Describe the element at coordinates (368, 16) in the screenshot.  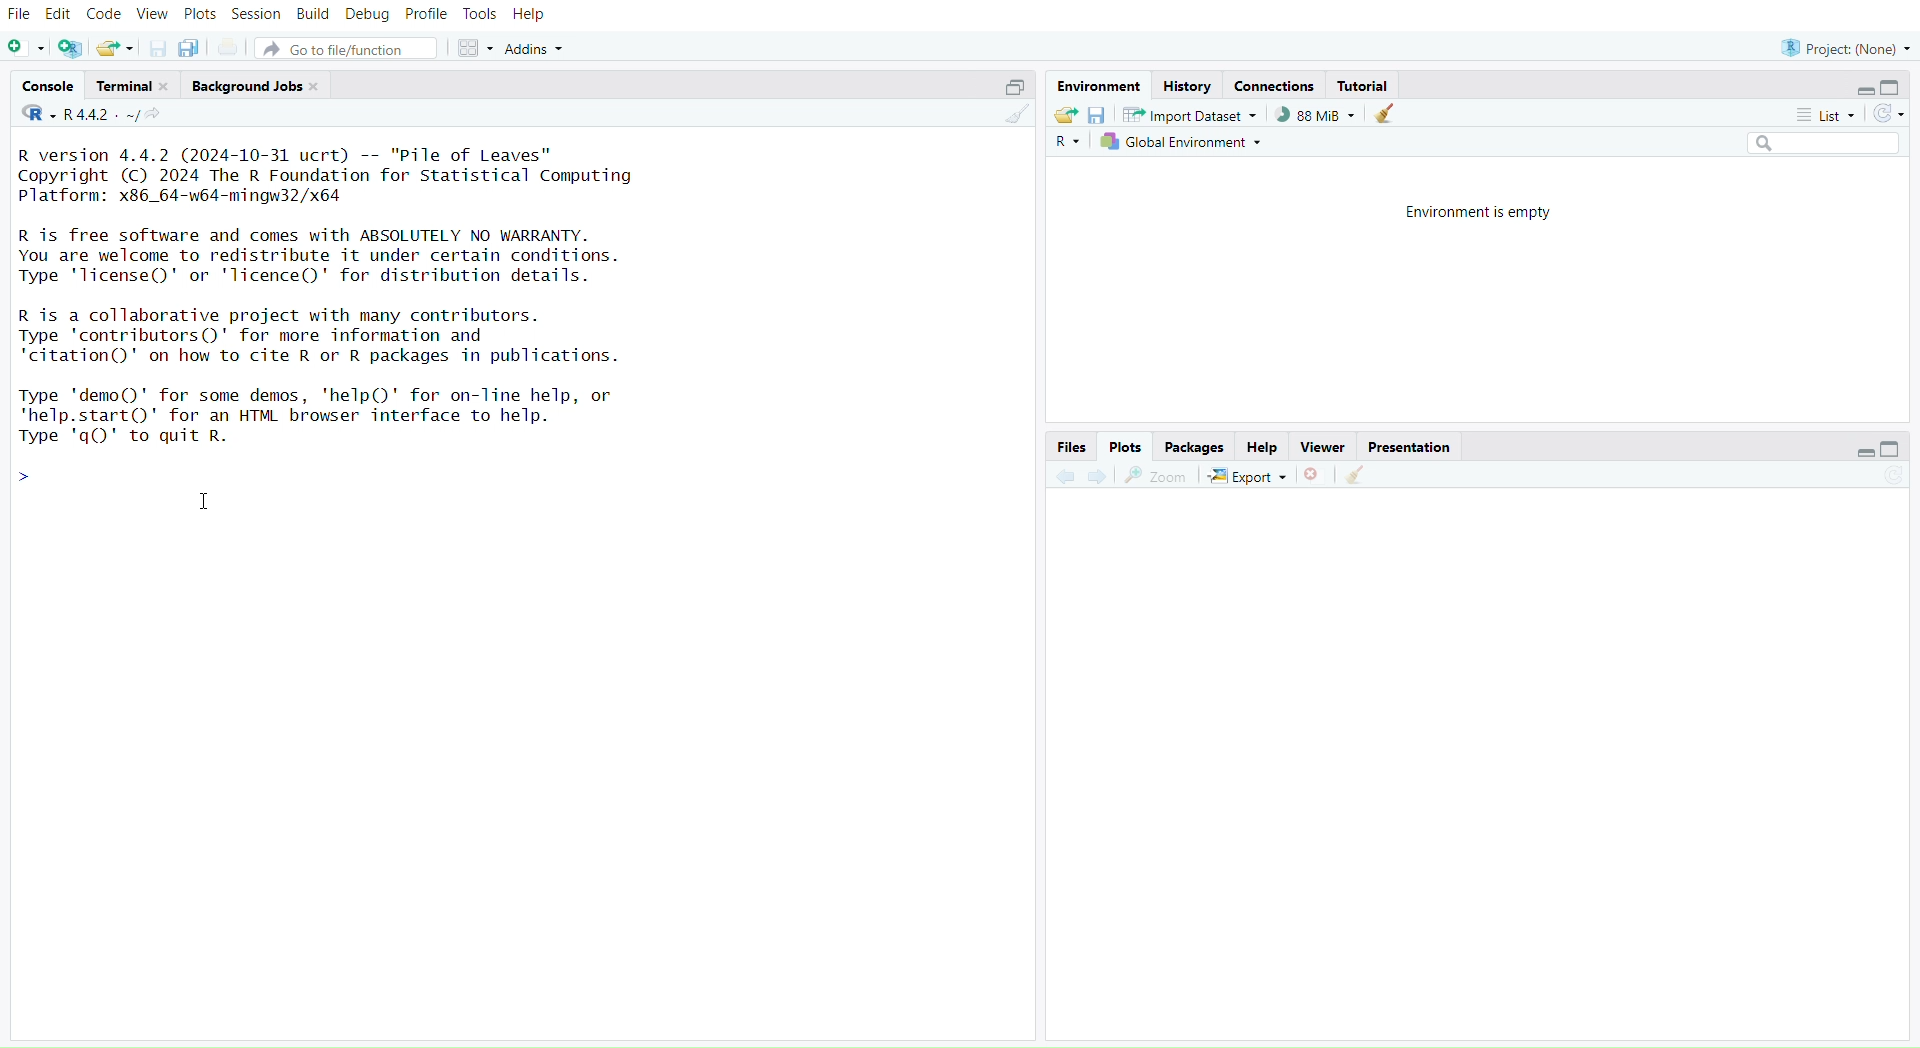
I see `debug` at that location.